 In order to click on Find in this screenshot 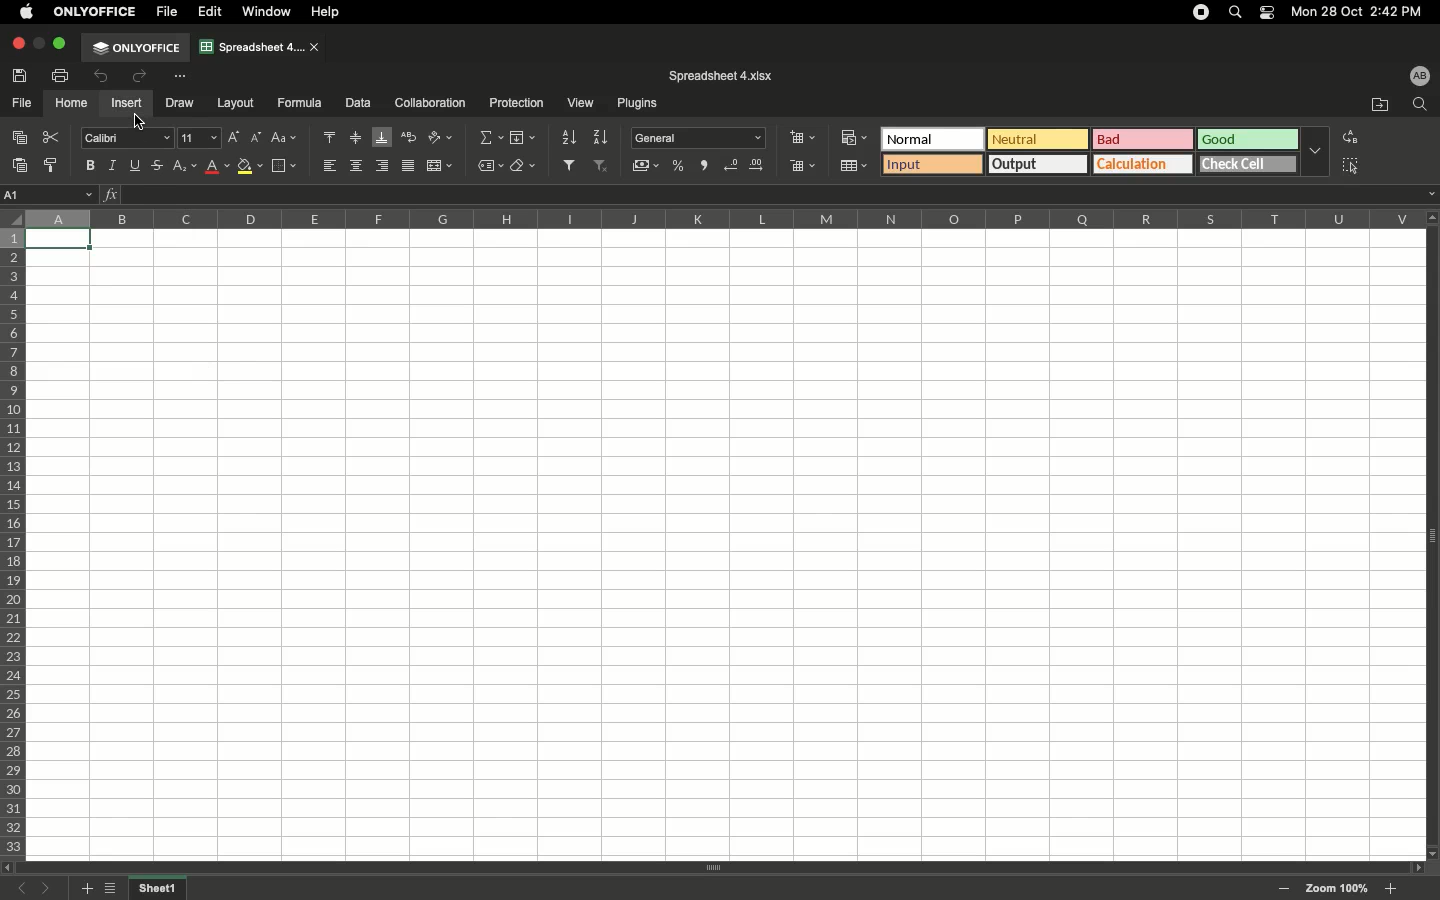, I will do `click(1419, 105)`.